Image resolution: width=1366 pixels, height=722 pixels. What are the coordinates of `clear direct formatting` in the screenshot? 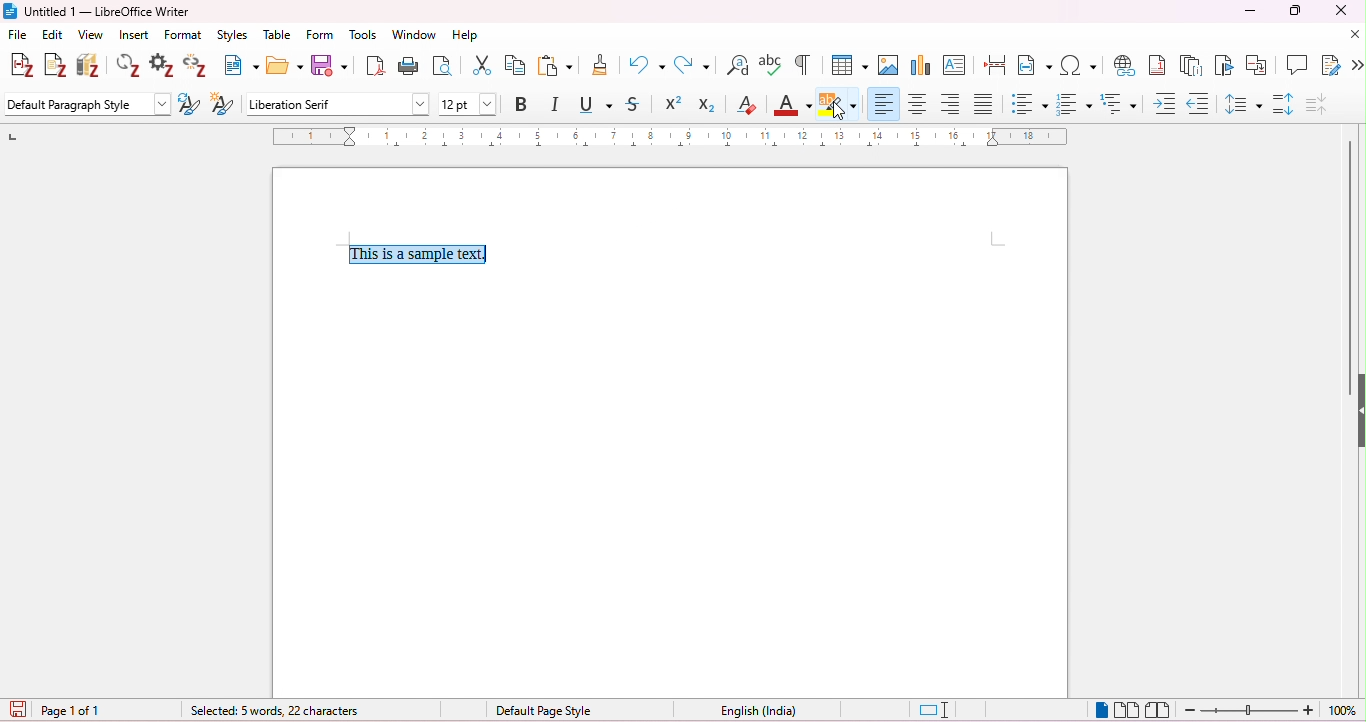 It's located at (747, 104).